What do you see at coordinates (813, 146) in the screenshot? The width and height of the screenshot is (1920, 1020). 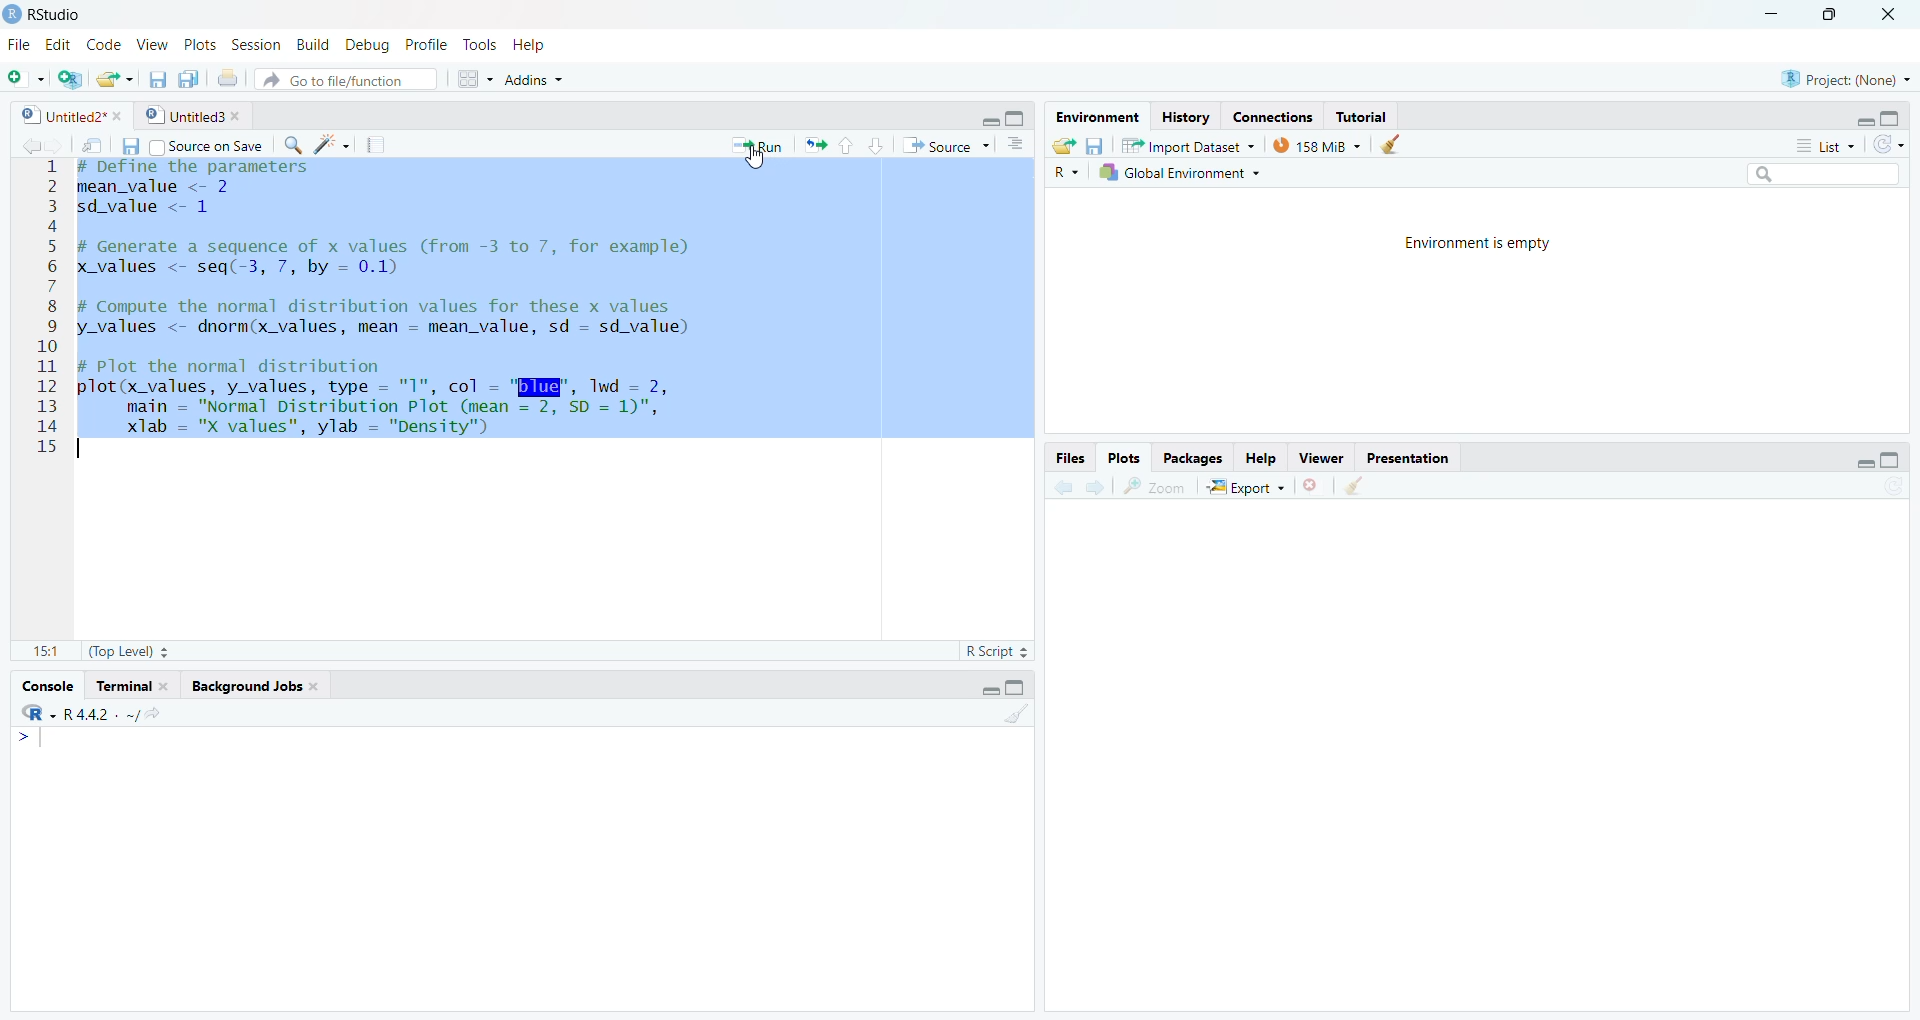 I see `rerun the previous code` at bounding box center [813, 146].